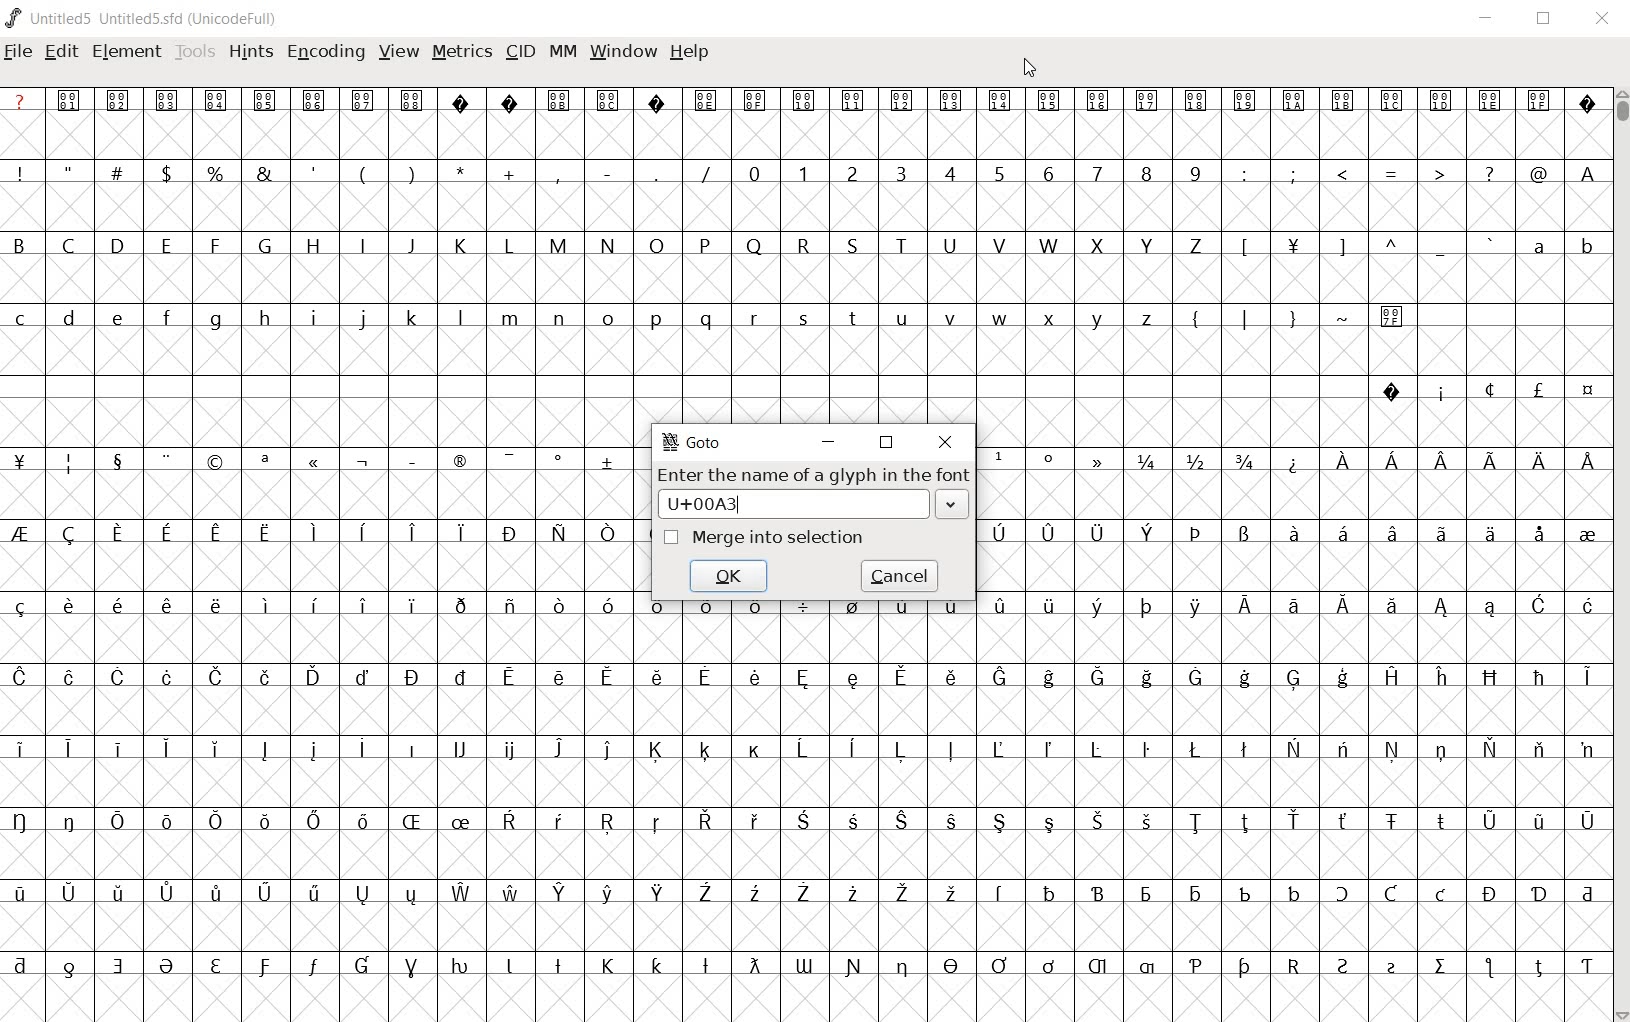  Describe the element at coordinates (116, 604) in the screenshot. I see `Symbol` at that location.